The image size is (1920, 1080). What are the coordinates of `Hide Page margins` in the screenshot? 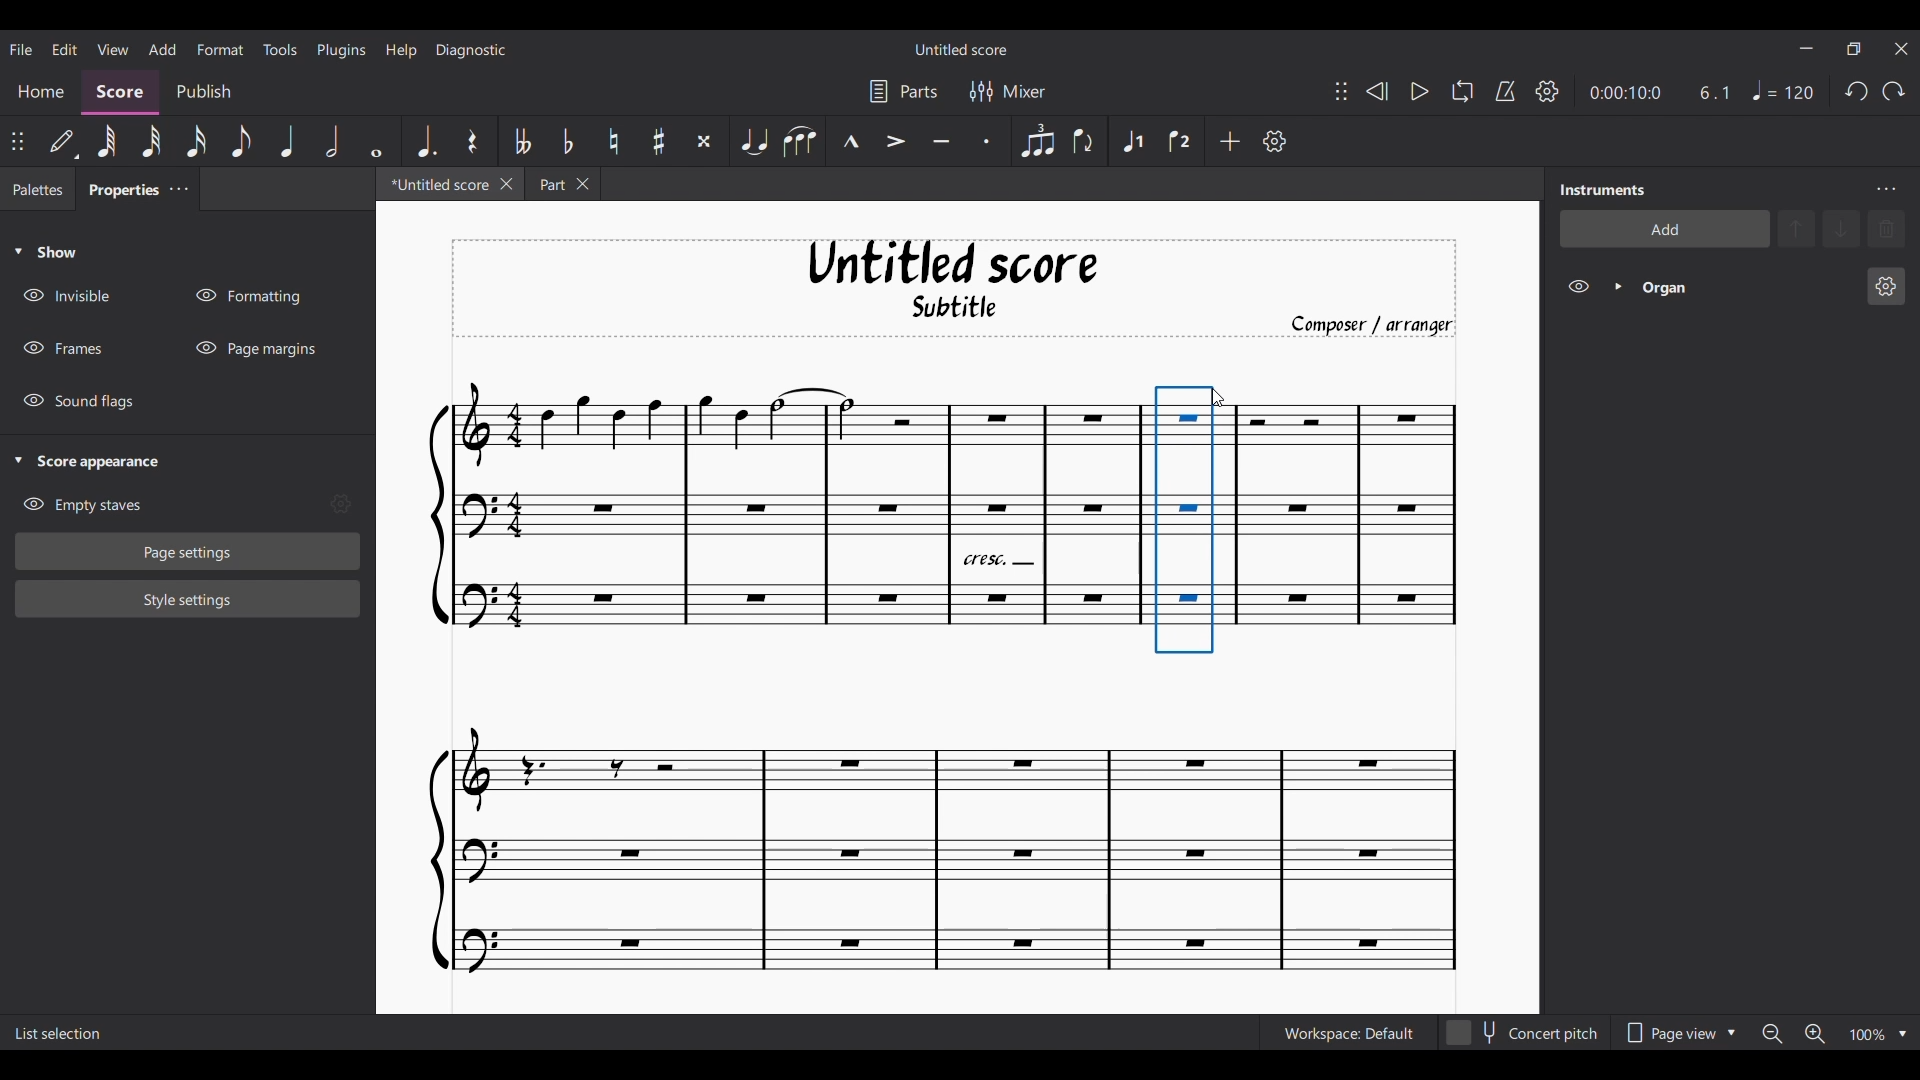 It's located at (255, 348).